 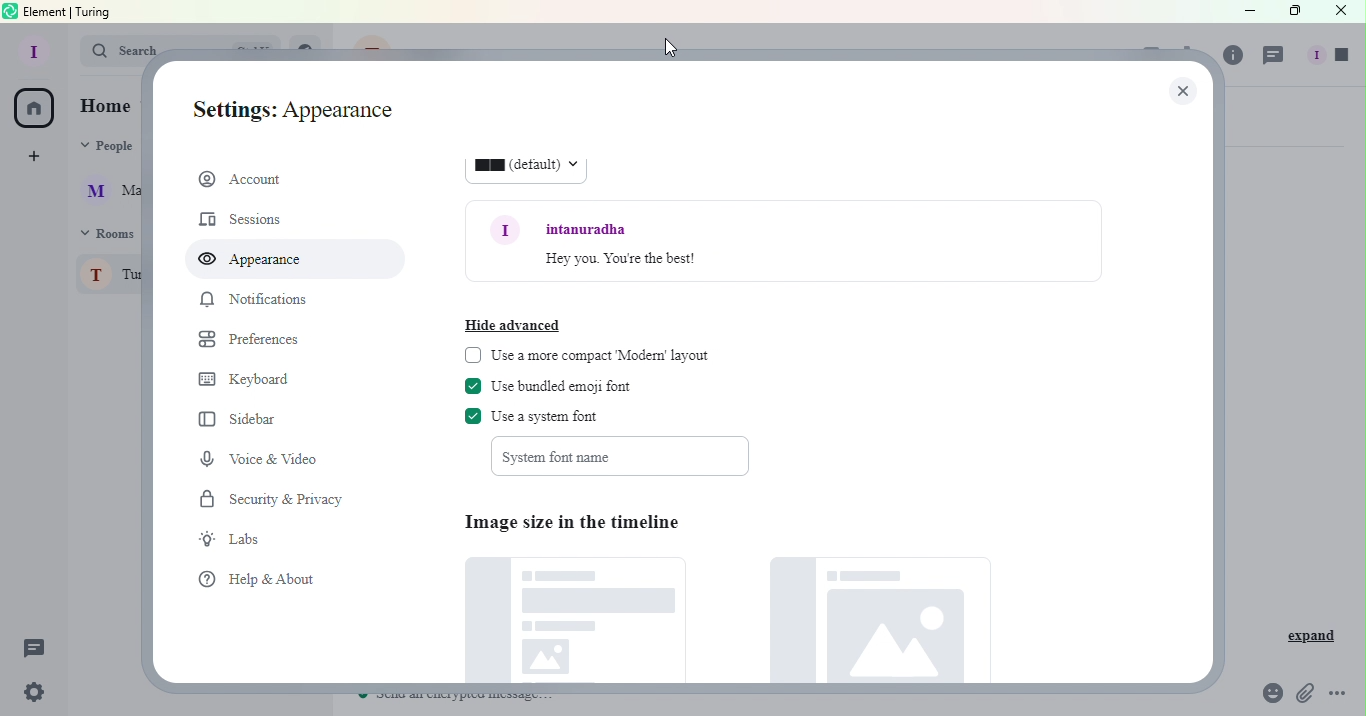 What do you see at coordinates (1294, 12) in the screenshot?
I see `Maximize` at bounding box center [1294, 12].